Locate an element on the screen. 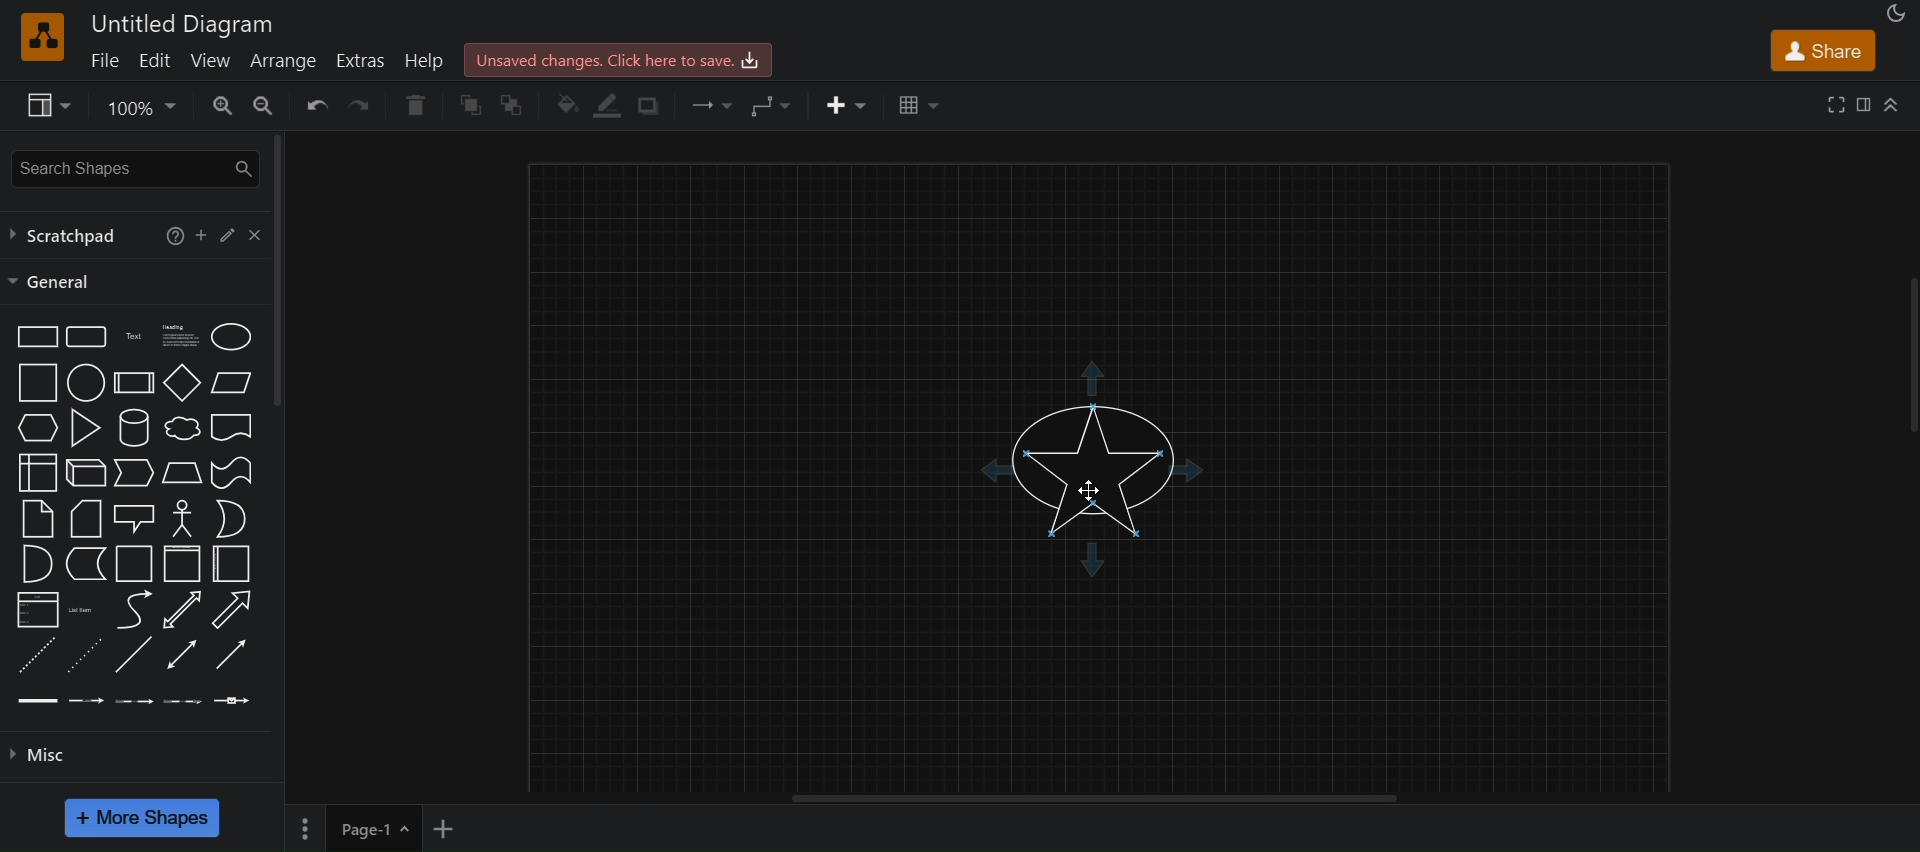 The image size is (1920, 852). vertical scroll bar is located at coordinates (276, 275).